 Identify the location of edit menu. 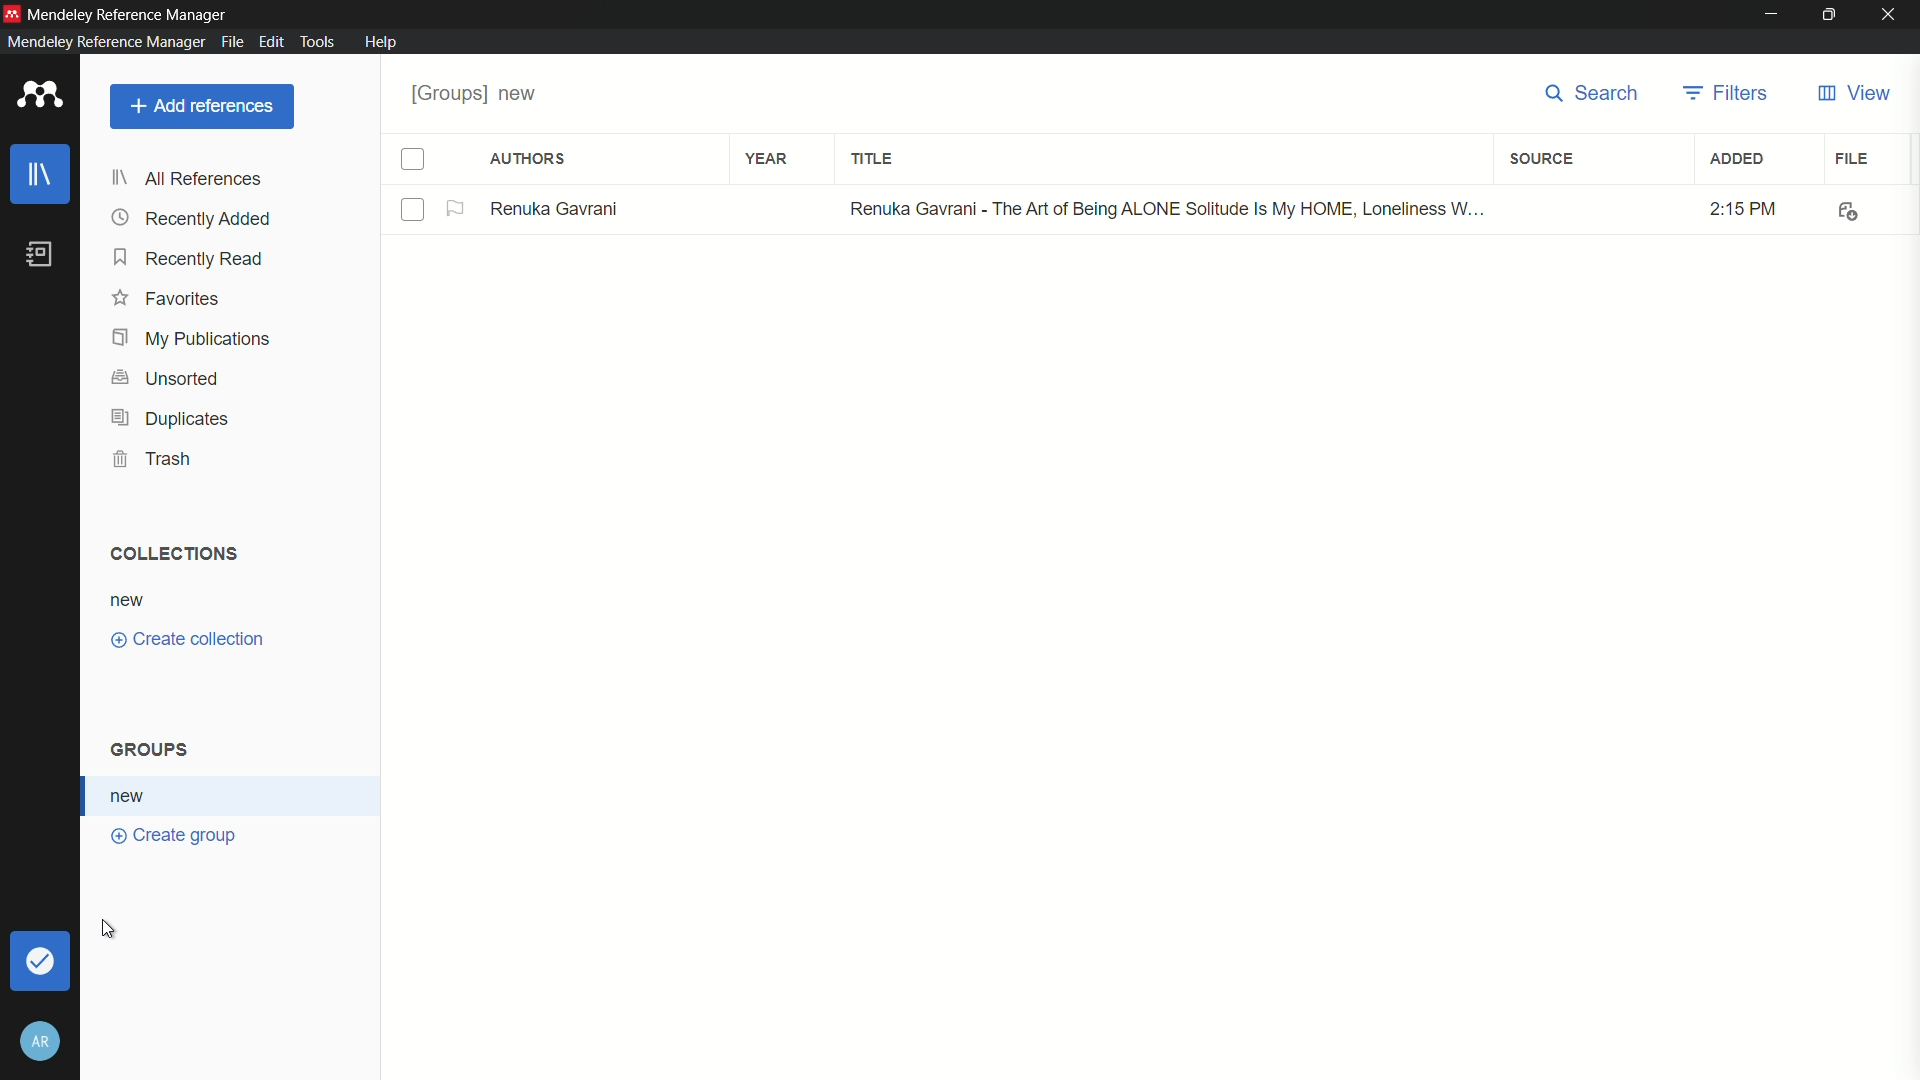
(270, 40).